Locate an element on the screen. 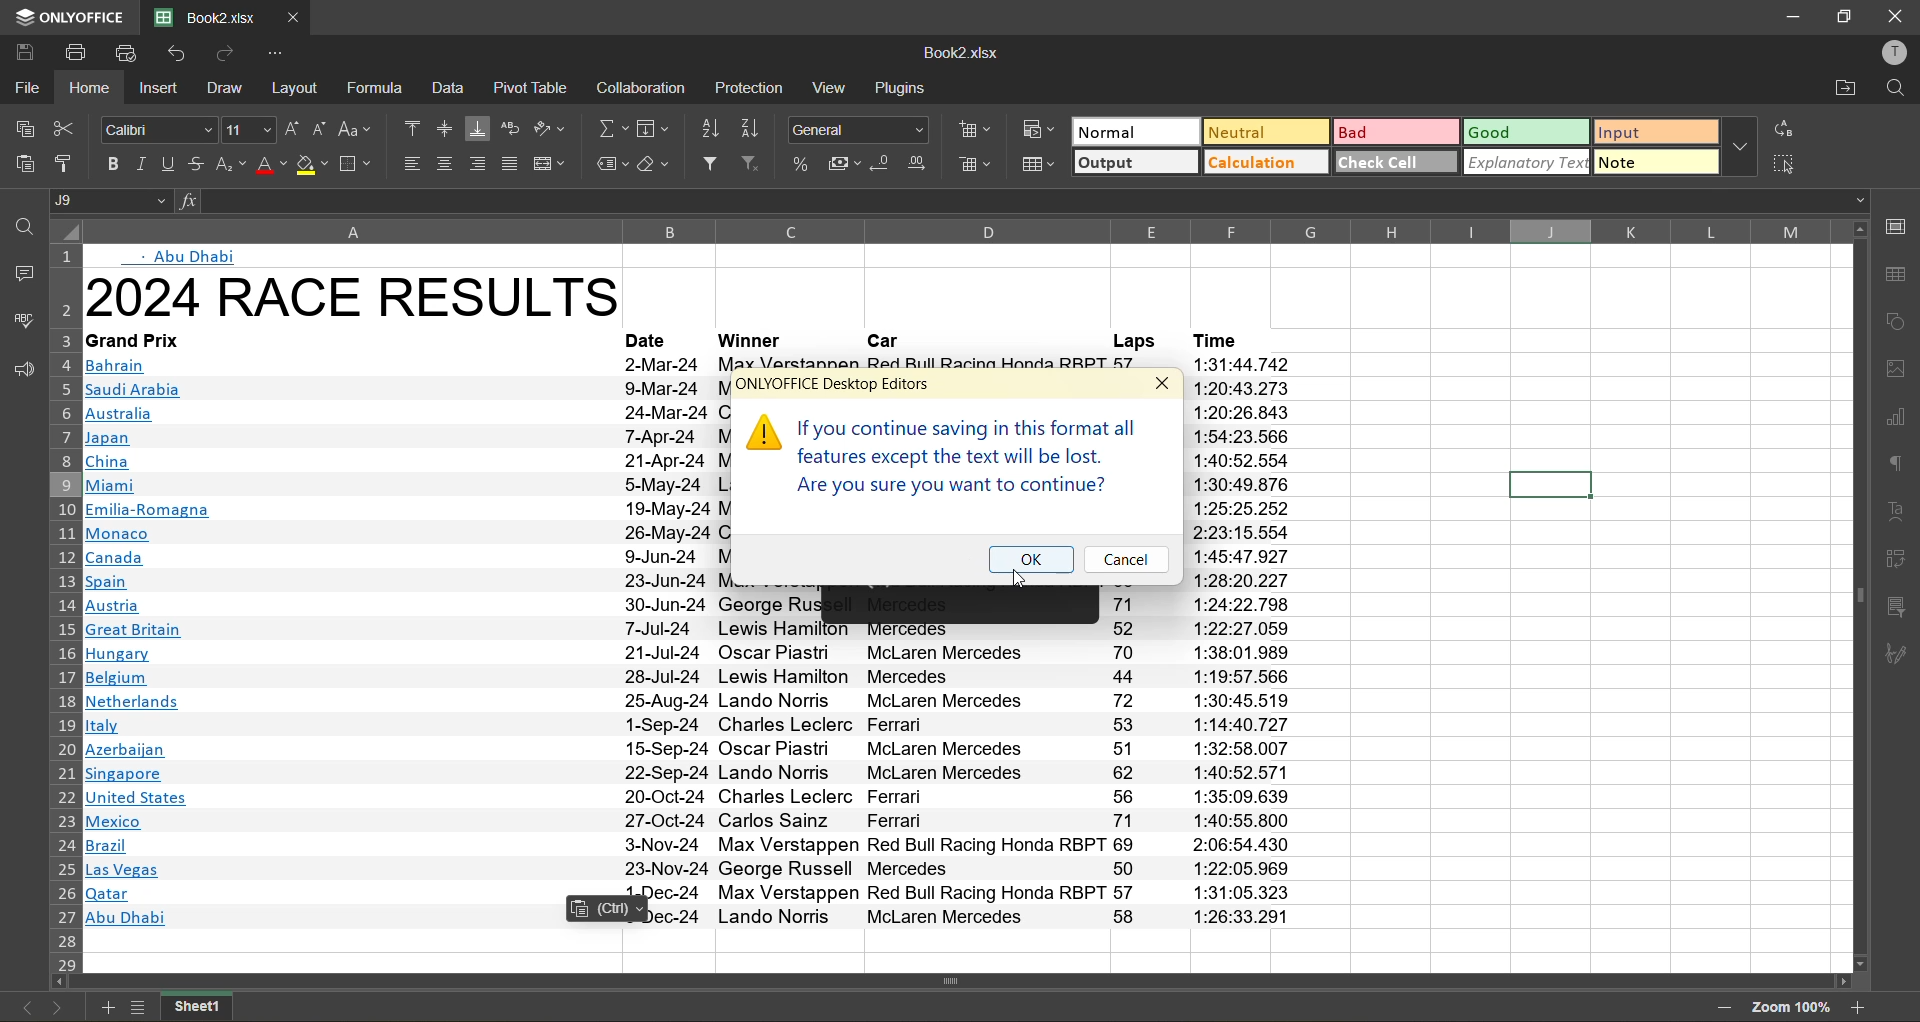 The image size is (1920, 1022). formula is located at coordinates (380, 88).